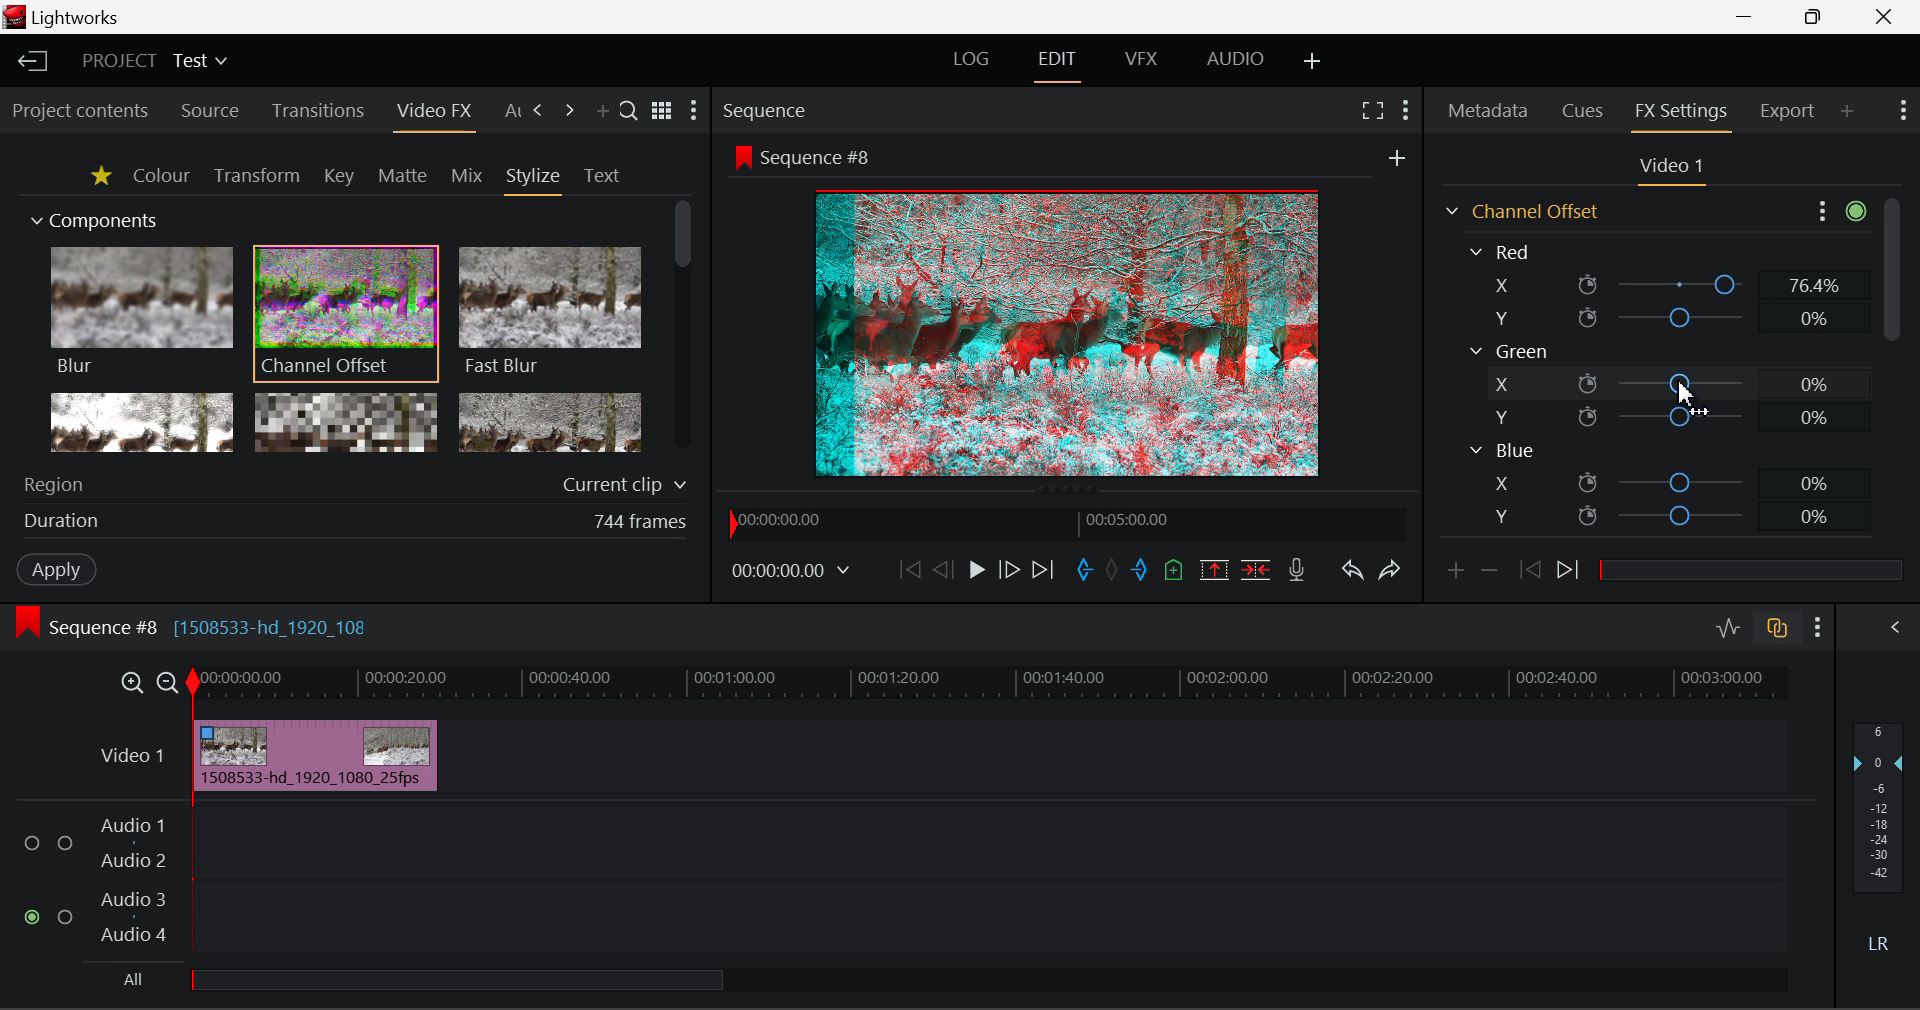 The width and height of the screenshot is (1920, 1010). I want to click on FX Settings, so click(1682, 113).